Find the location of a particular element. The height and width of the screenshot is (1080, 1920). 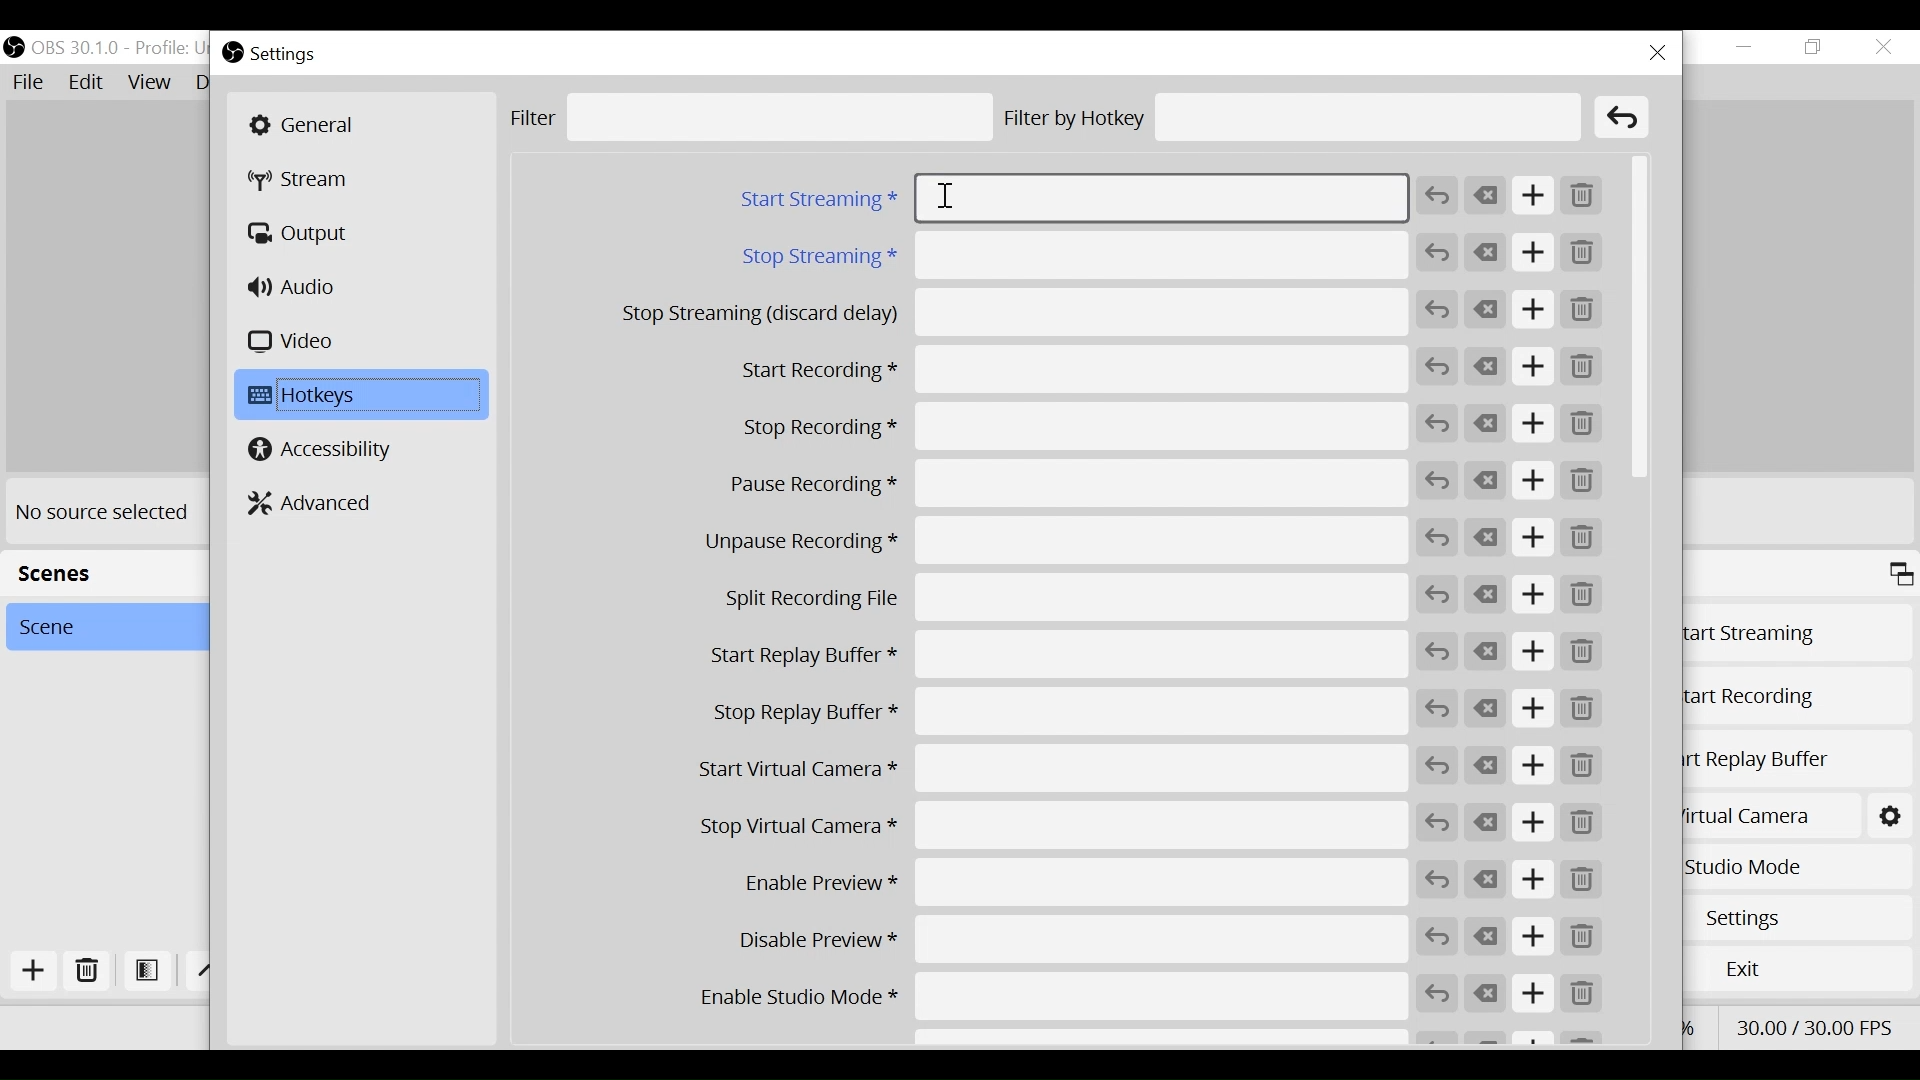

Add is located at coordinates (1534, 482).